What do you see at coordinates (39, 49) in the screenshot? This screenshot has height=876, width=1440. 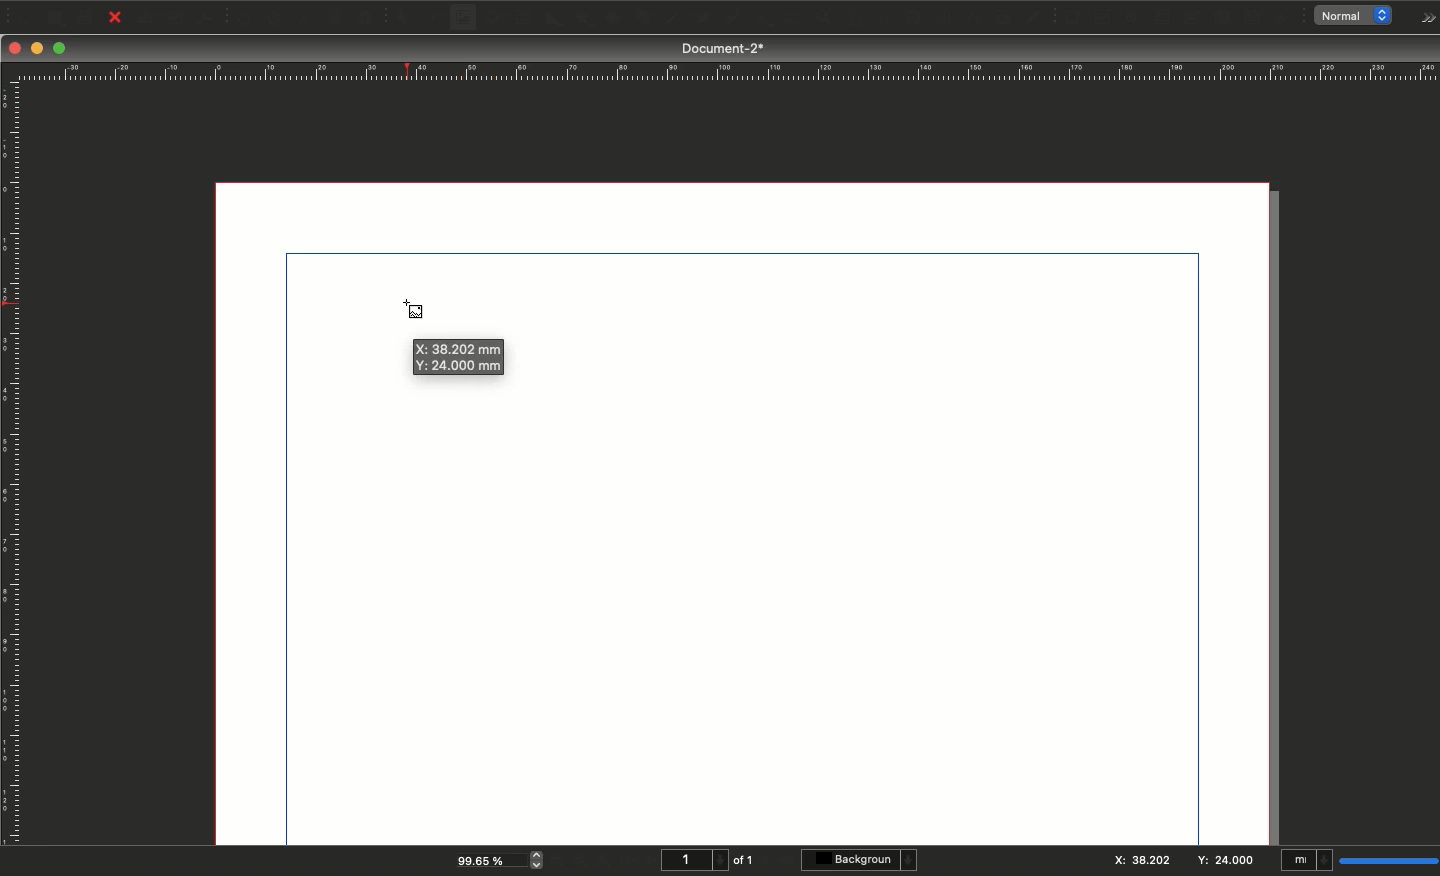 I see `Minimize` at bounding box center [39, 49].